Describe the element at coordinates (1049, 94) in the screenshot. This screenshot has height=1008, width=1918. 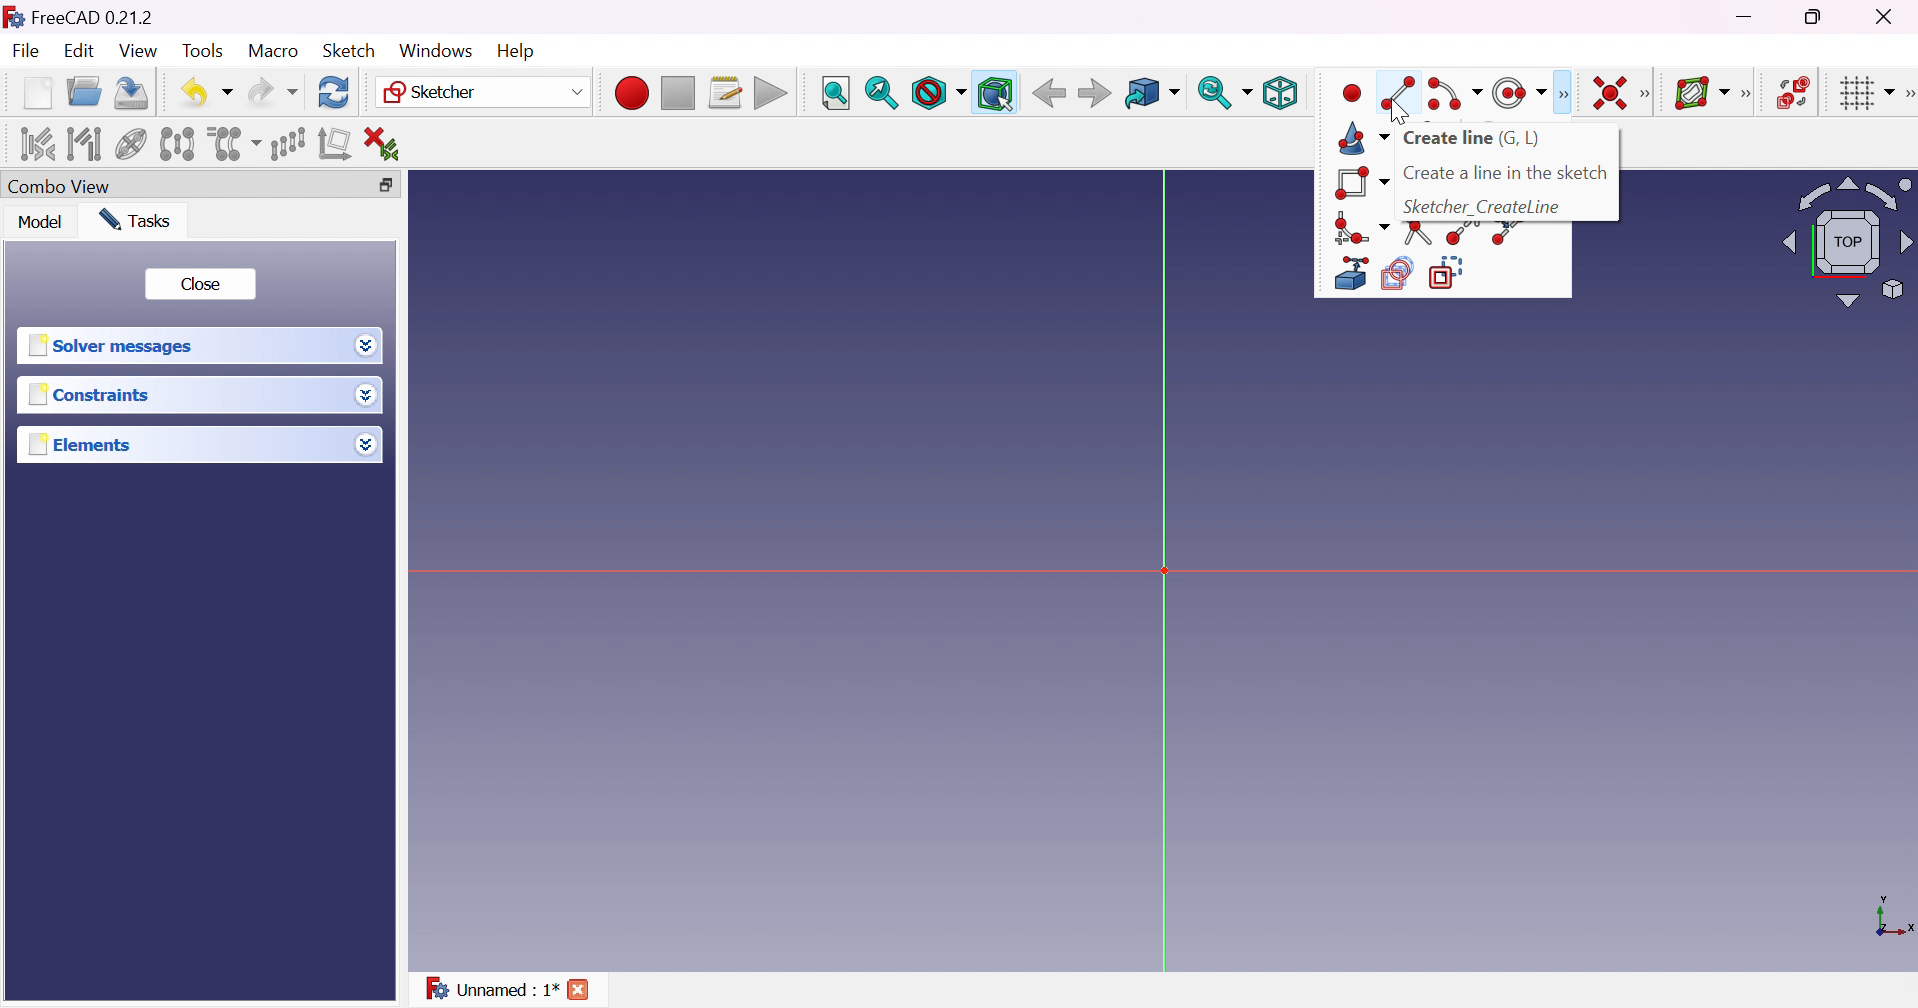
I see `Back` at that location.